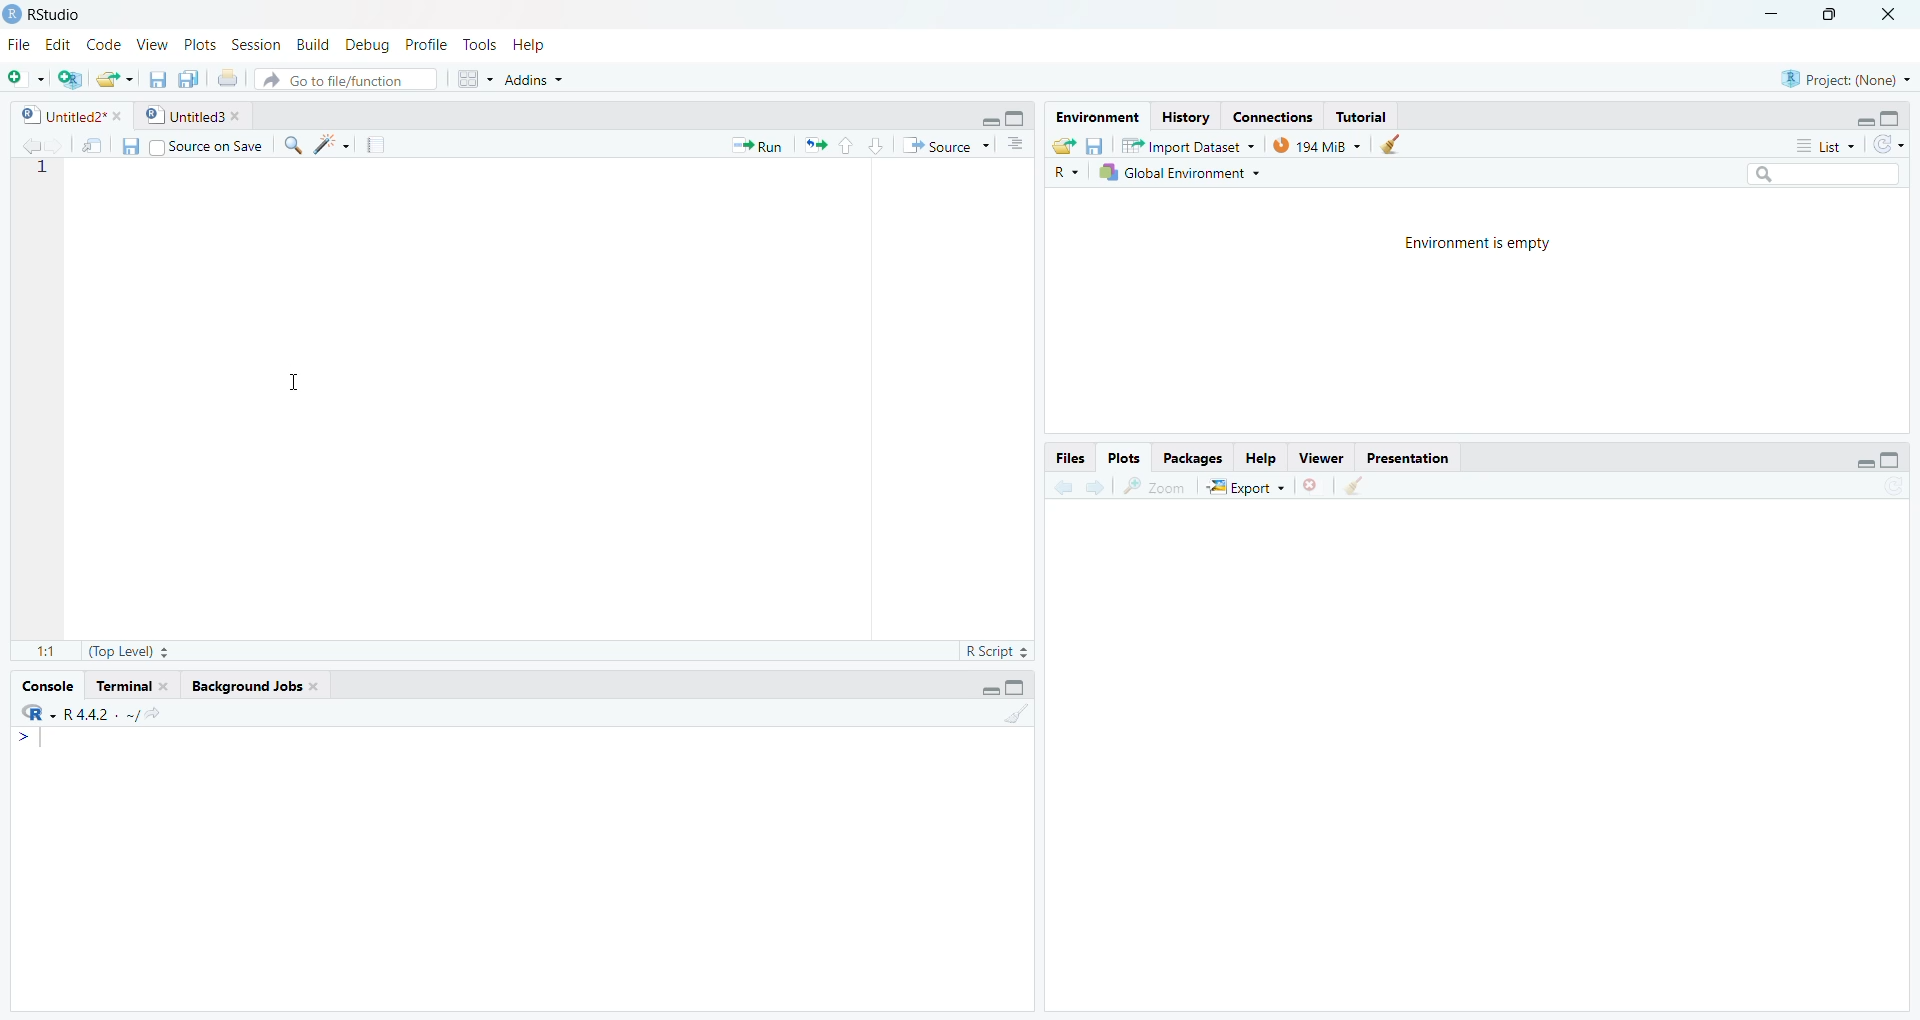  What do you see at coordinates (1064, 144) in the screenshot?
I see `Load workspace` at bounding box center [1064, 144].